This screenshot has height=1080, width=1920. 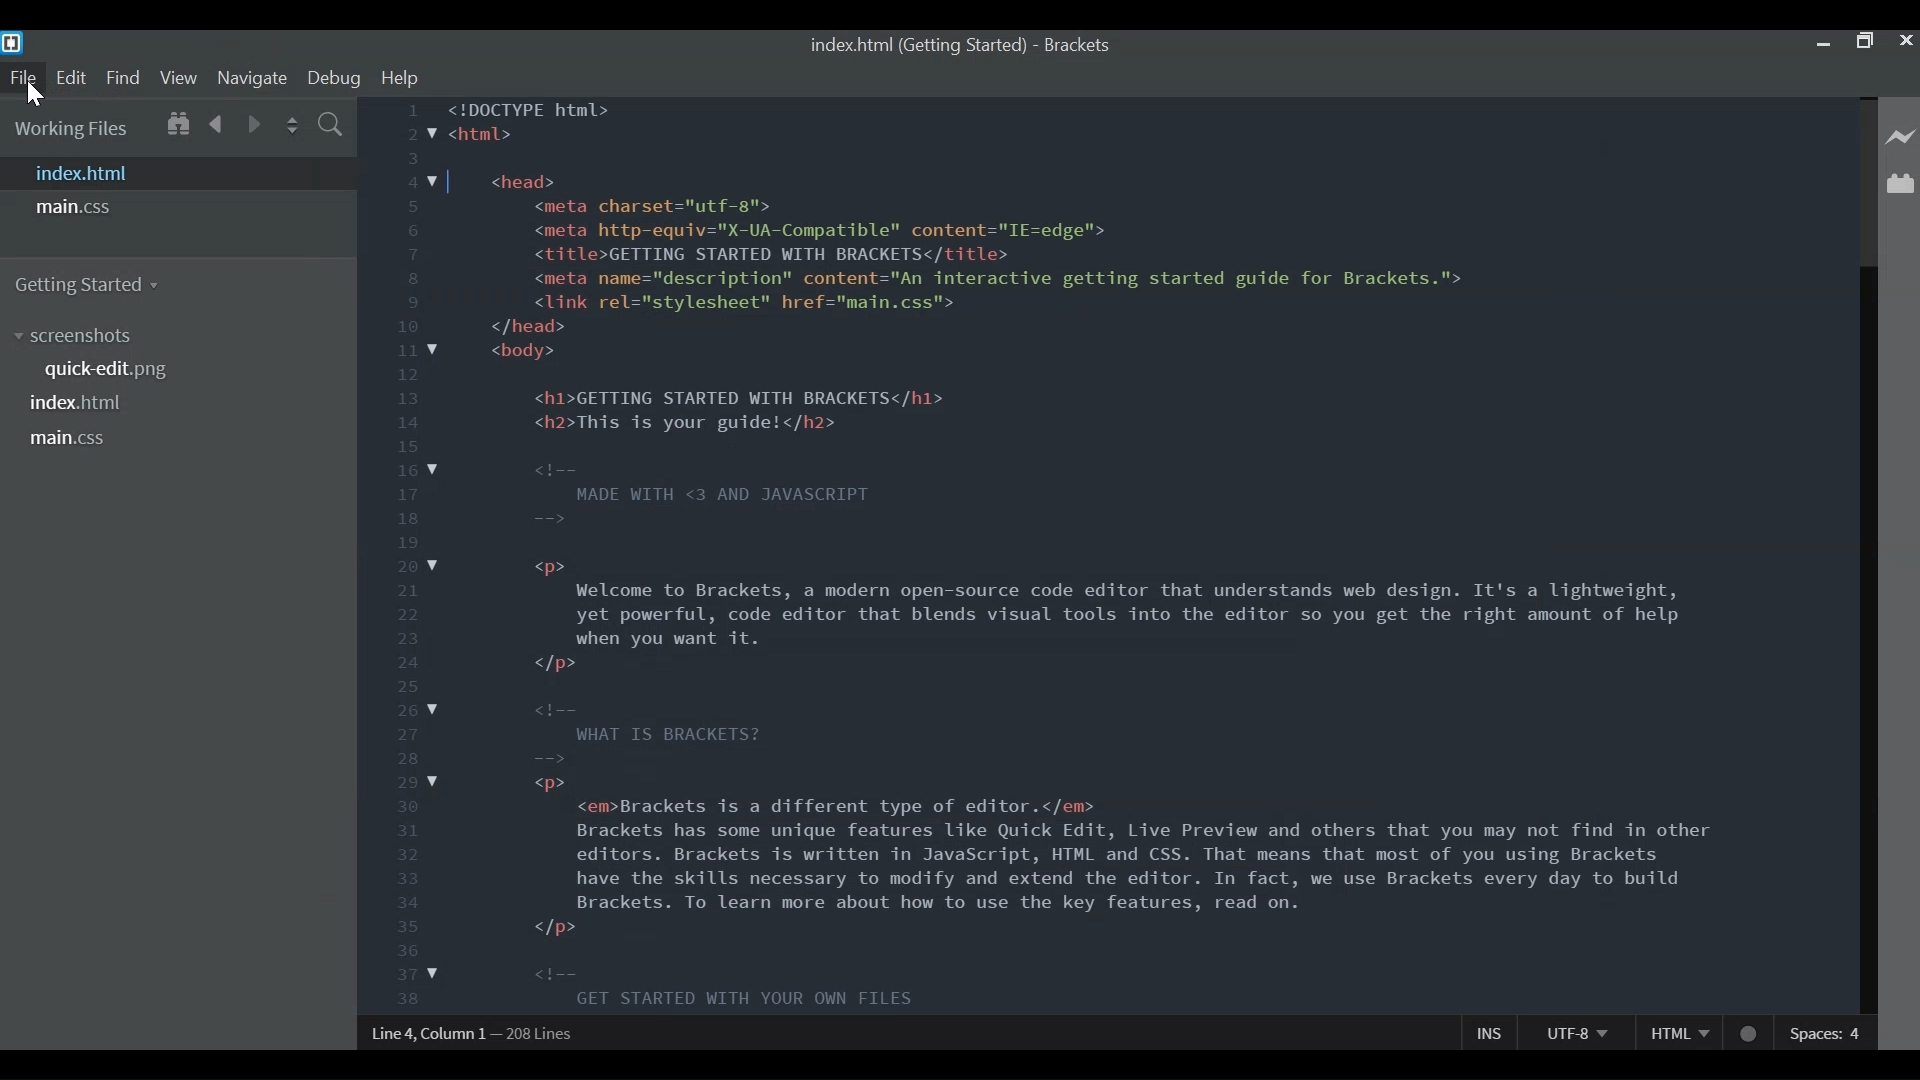 What do you see at coordinates (74, 77) in the screenshot?
I see `Edit` at bounding box center [74, 77].